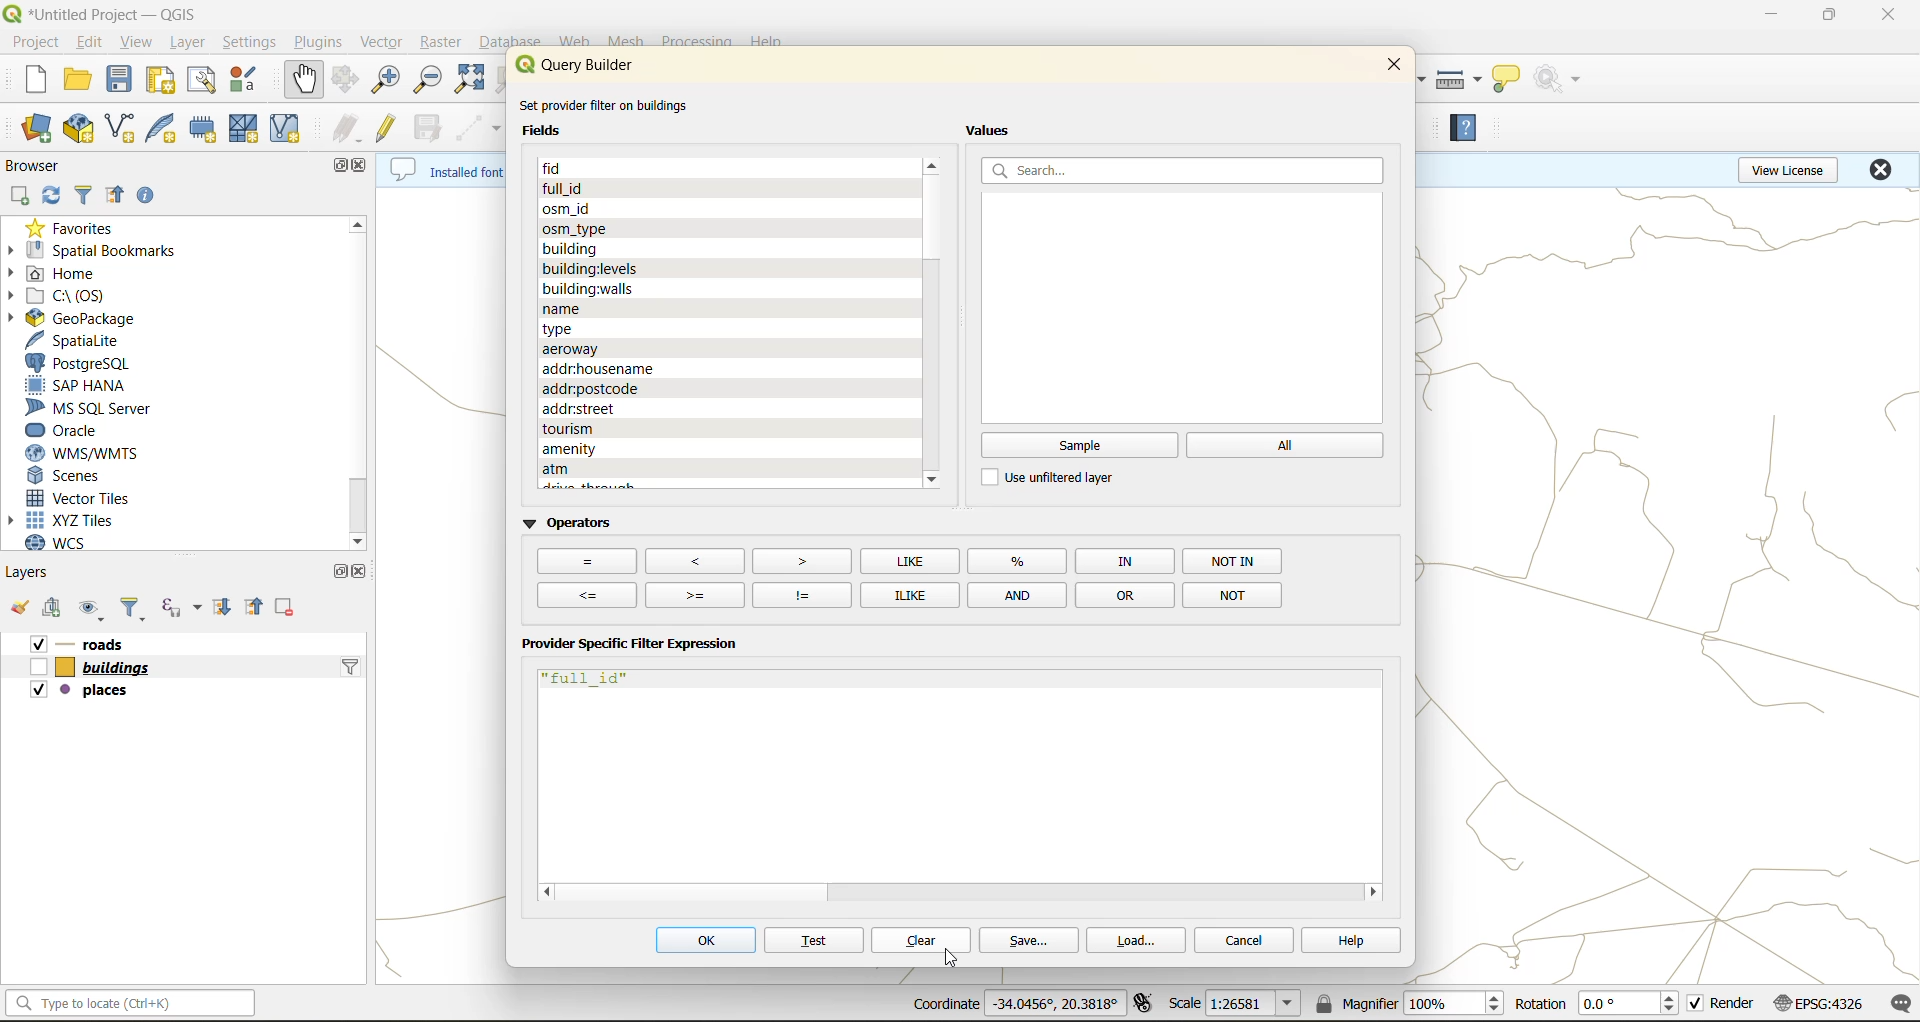 This screenshot has width=1920, height=1022. What do you see at coordinates (567, 188) in the screenshot?
I see `fields` at bounding box center [567, 188].